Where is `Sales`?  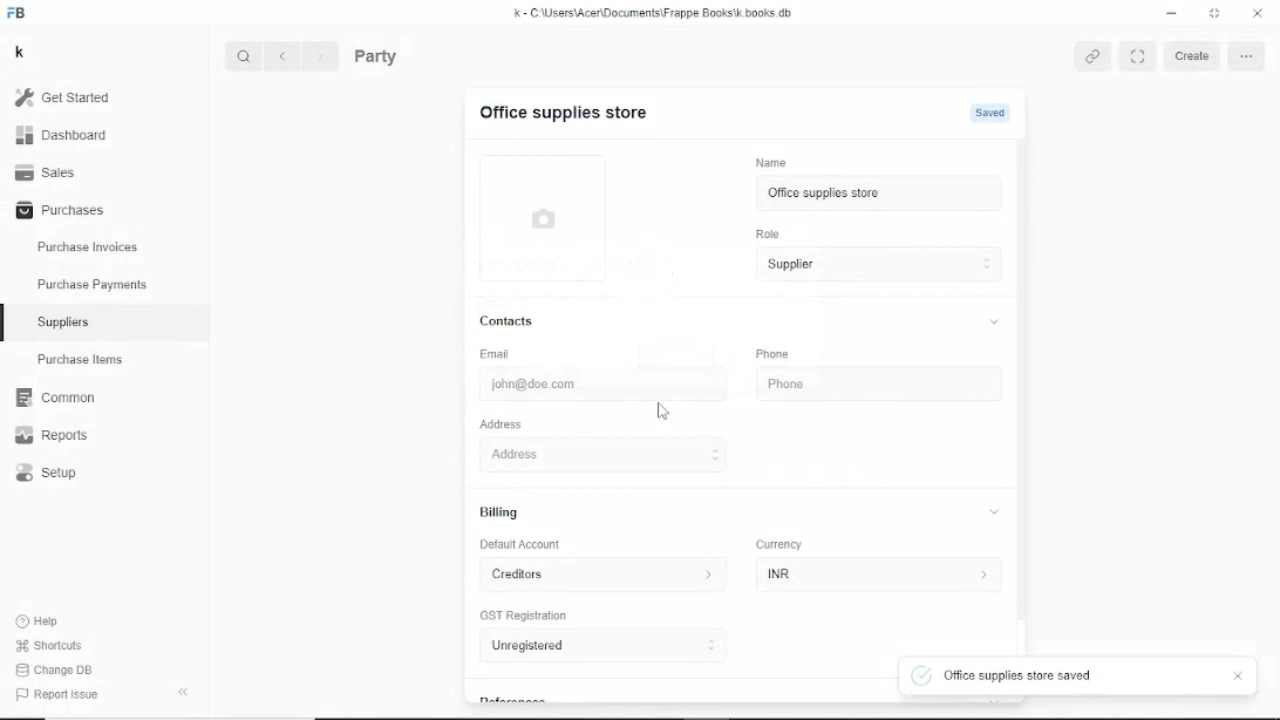 Sales is located at coordinates (48, 173).